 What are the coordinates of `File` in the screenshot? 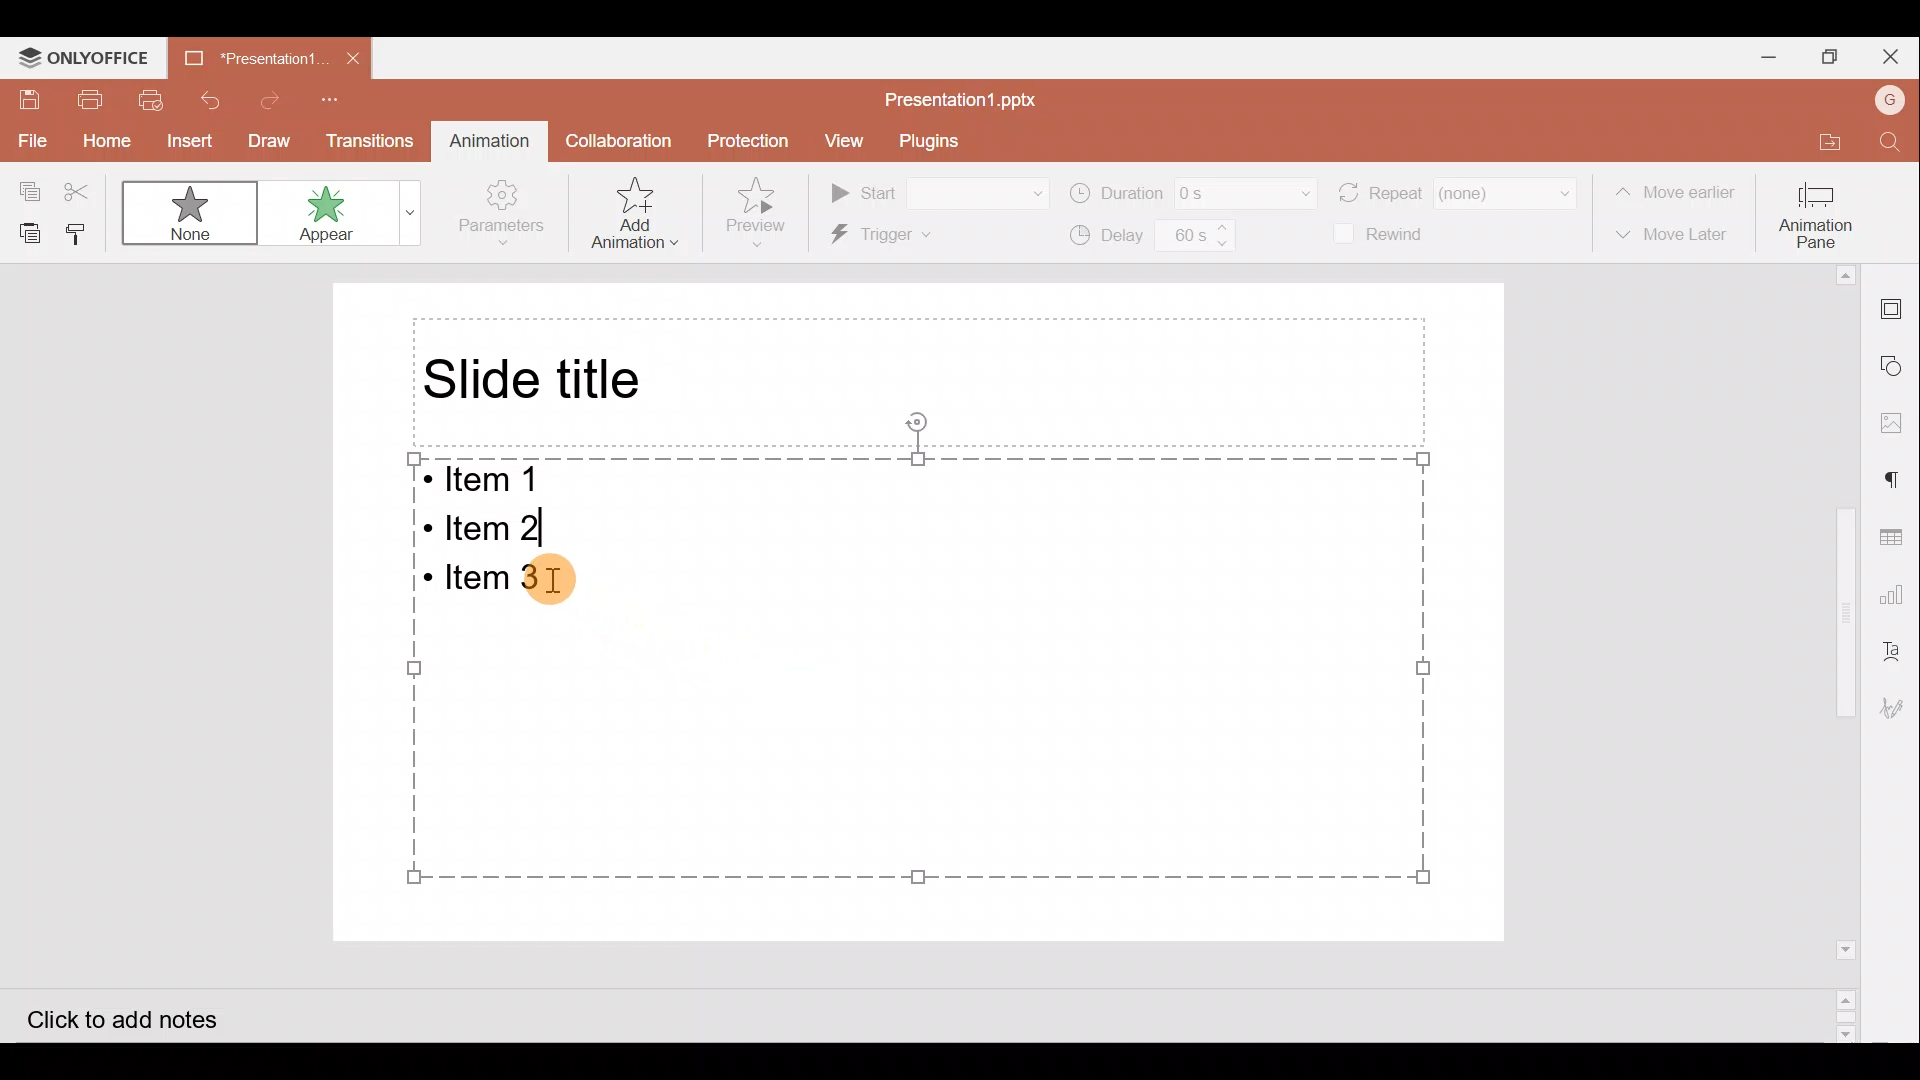 It's located at (25, 139).